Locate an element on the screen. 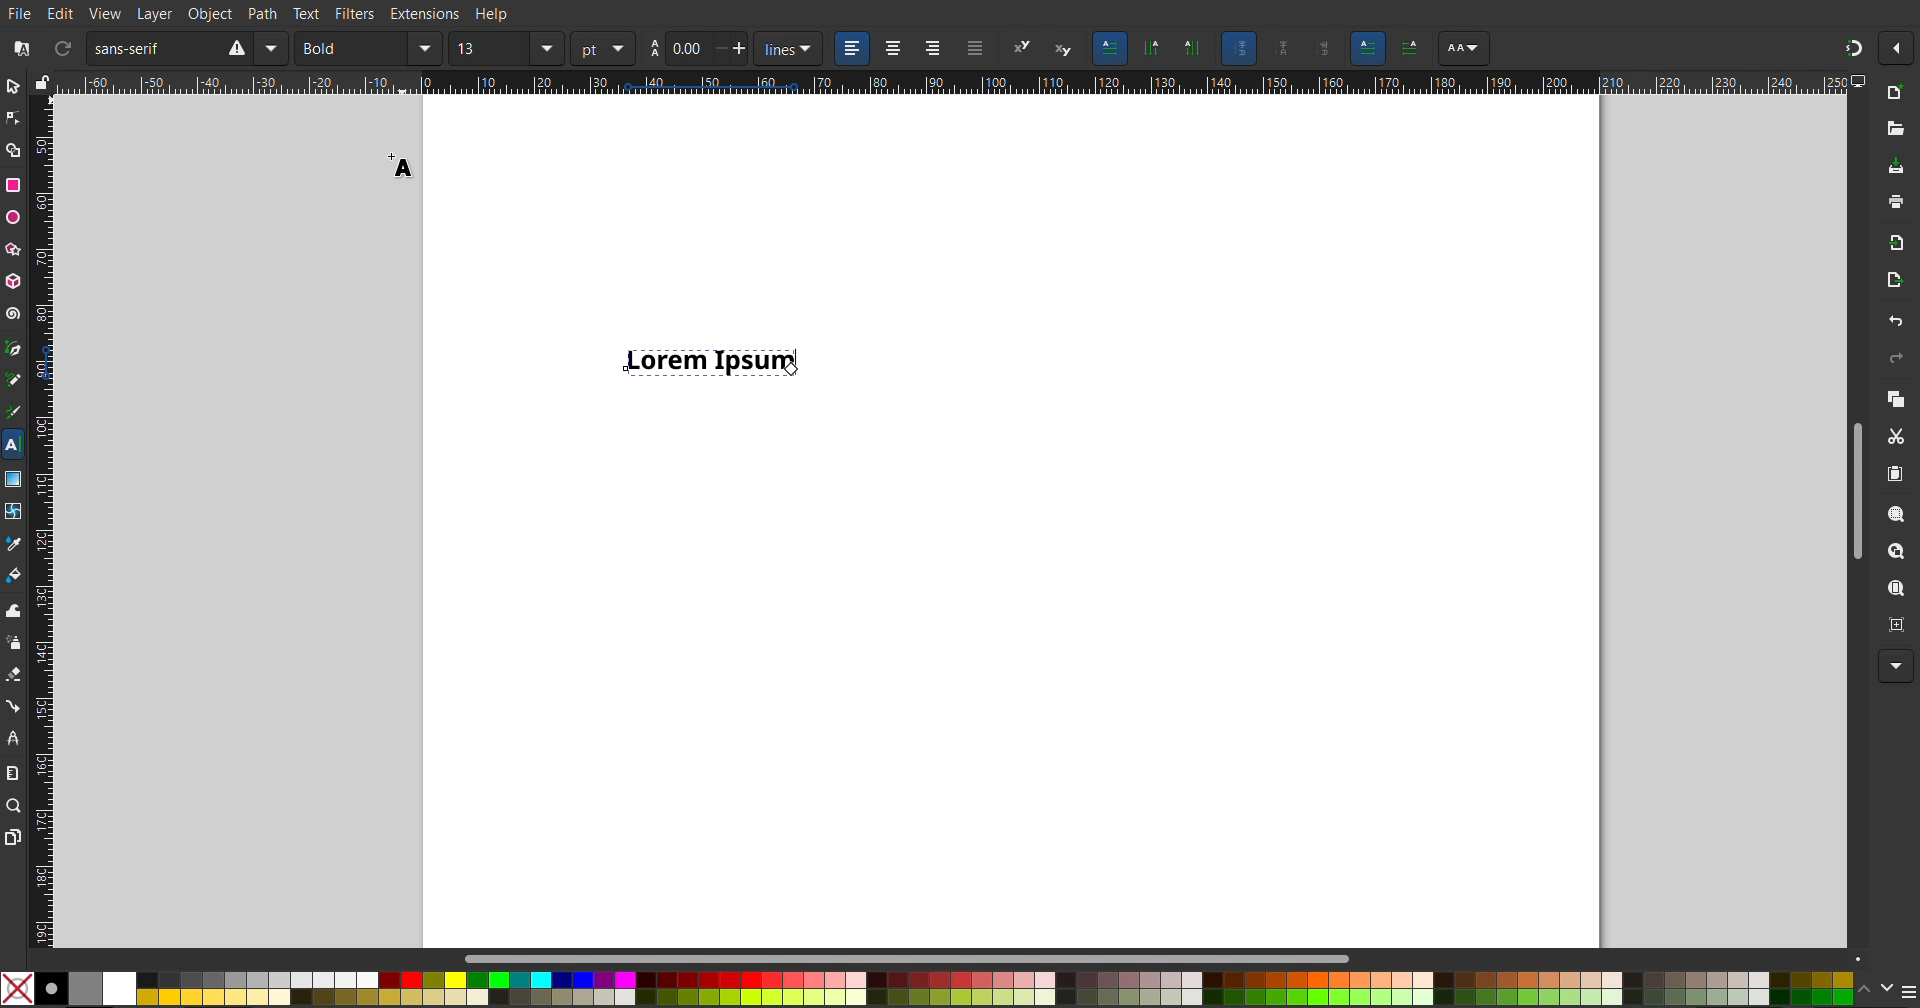 This screenshot has width=1920, height=1008. Lorem Ipsum (bold) is located at coordinates (707, 361).